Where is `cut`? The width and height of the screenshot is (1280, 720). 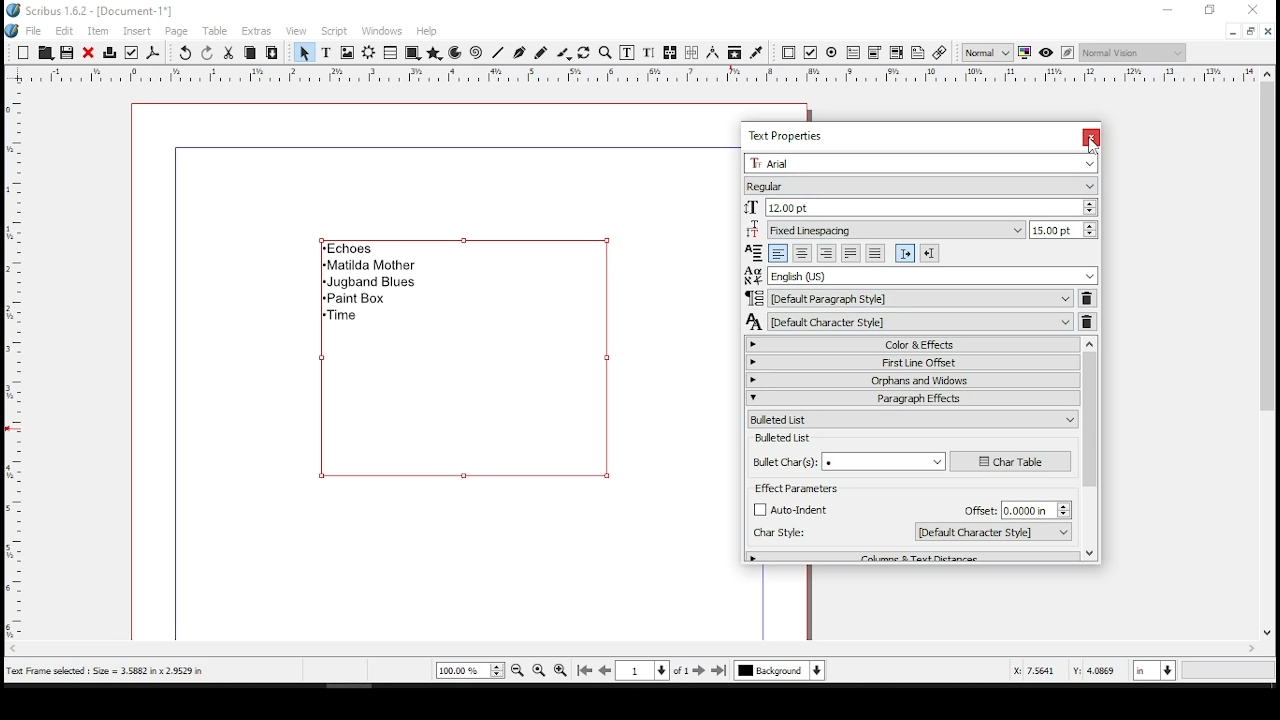
cut is located at coordinates (229, 52).